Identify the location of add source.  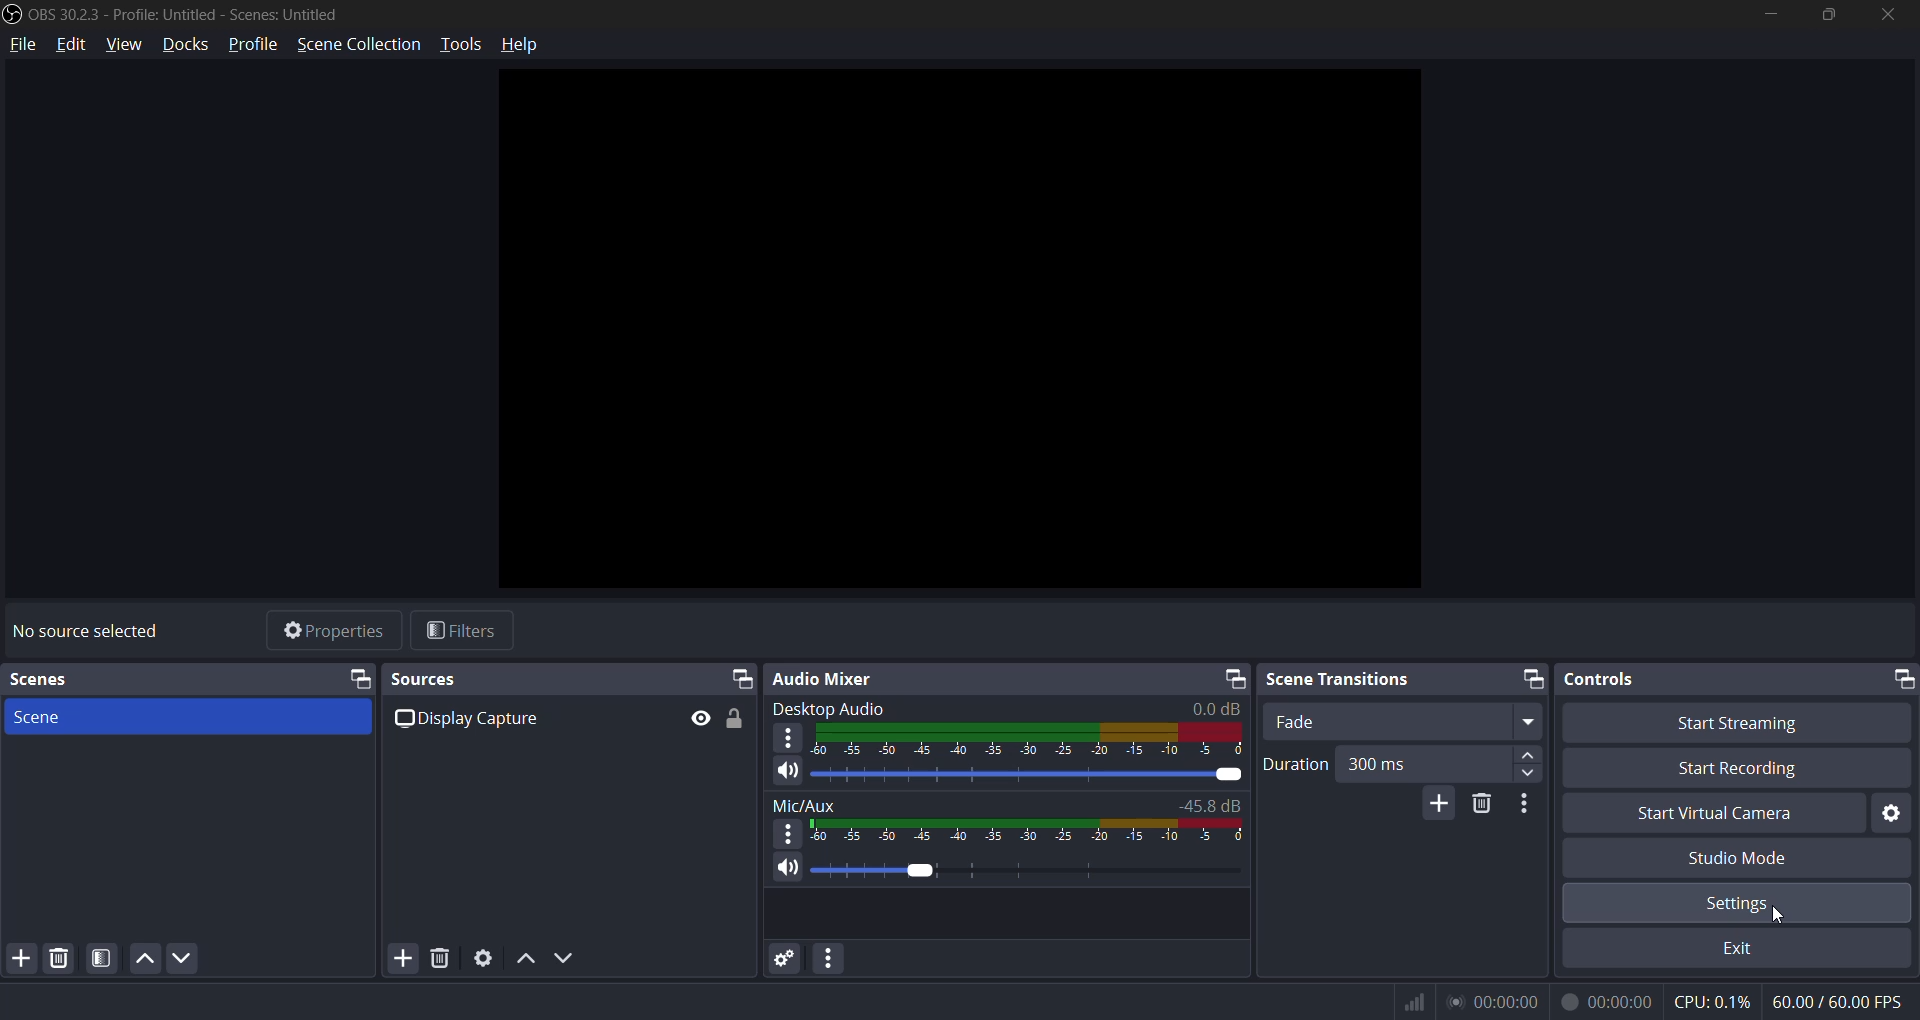
(402, 955).